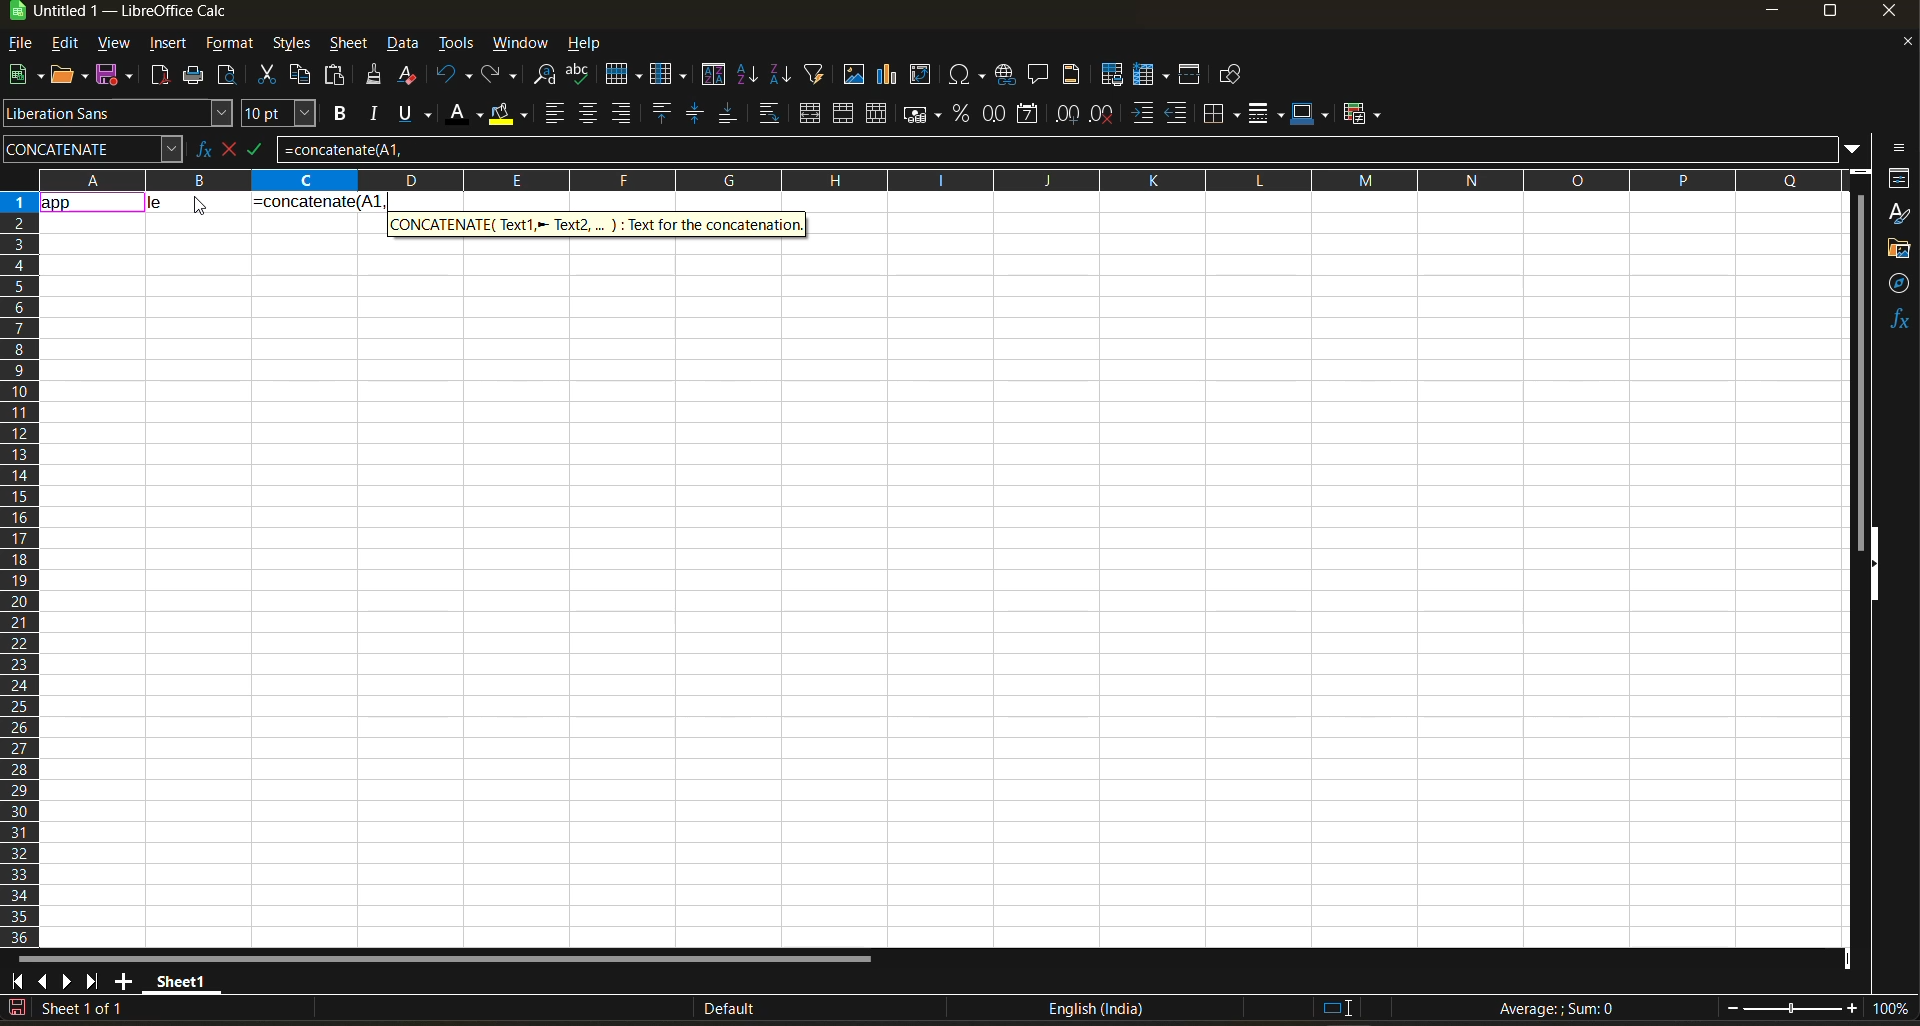  What do you see at coordinates (263, 153) in the screenshot?
I see `formula` at bounding box center [263, 153].